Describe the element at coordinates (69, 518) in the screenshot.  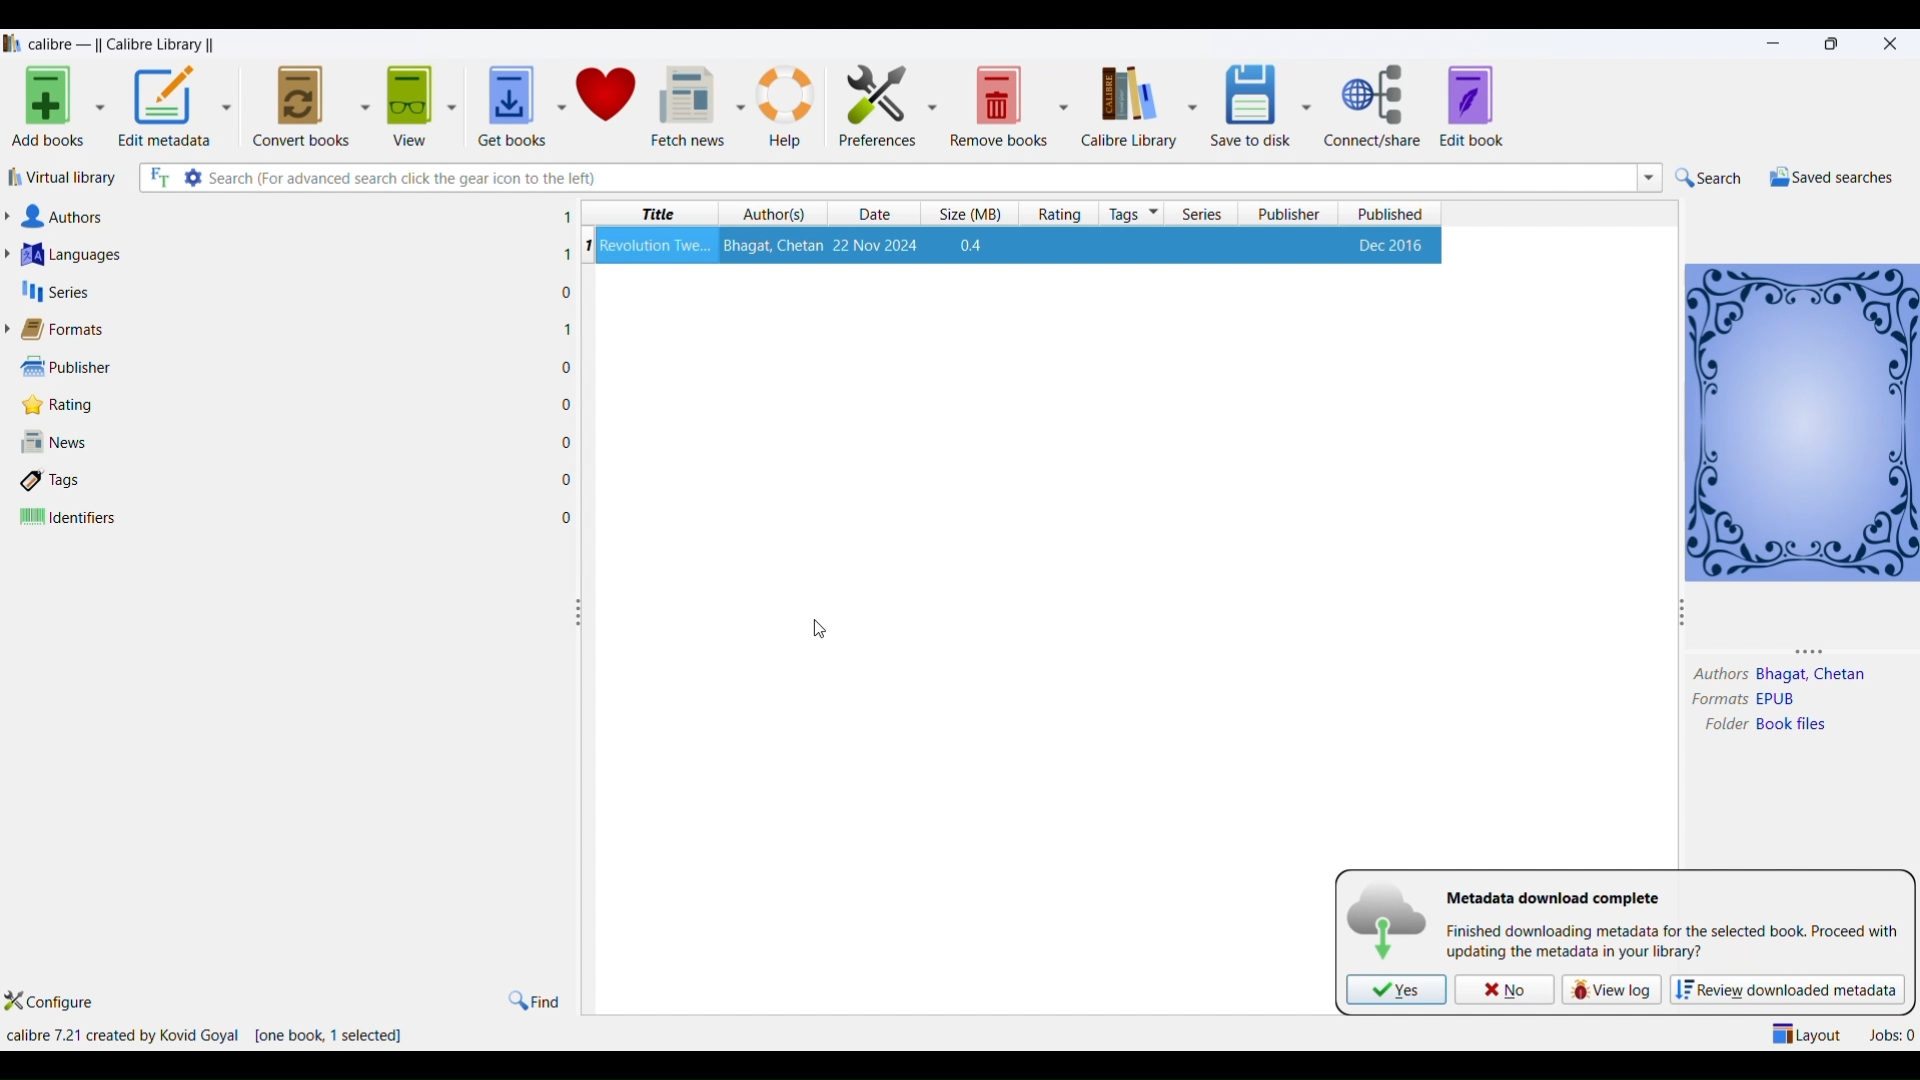
I see `identifiers and number of identifiers` at that location.